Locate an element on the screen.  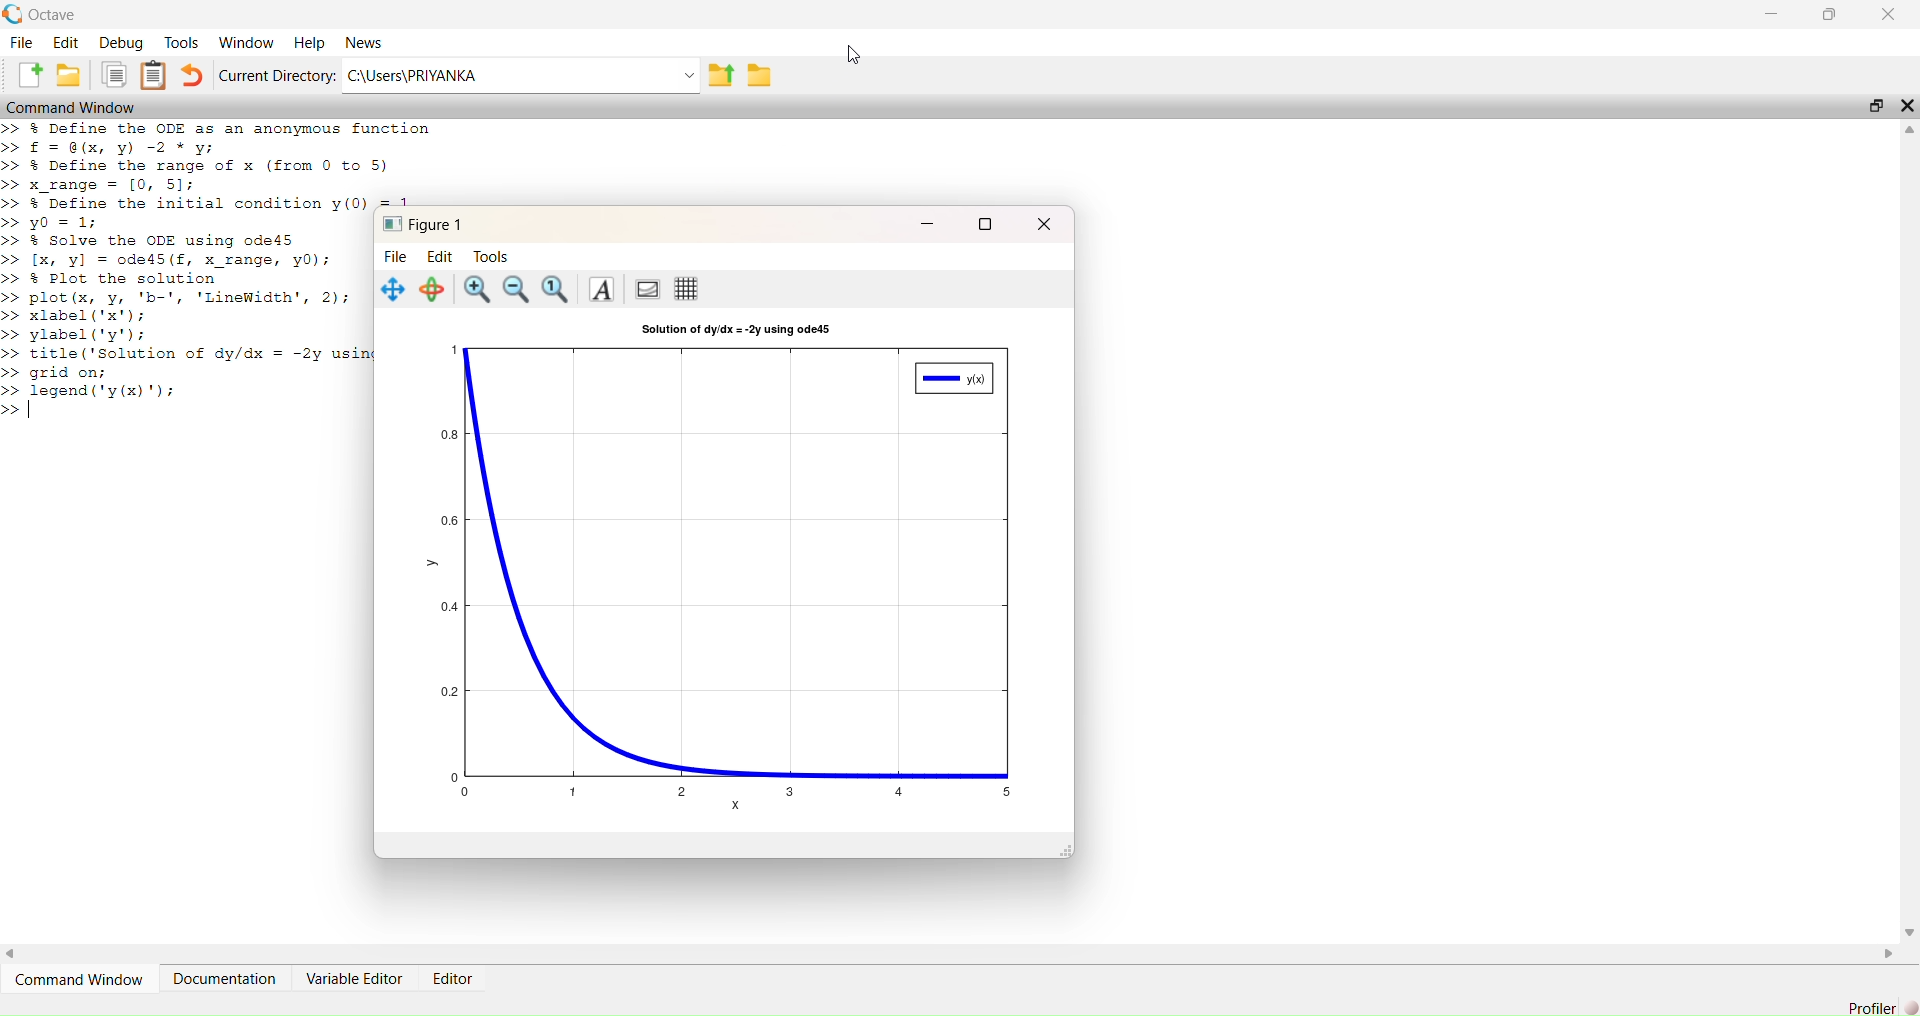
Help is located at coordinates (309, 43).